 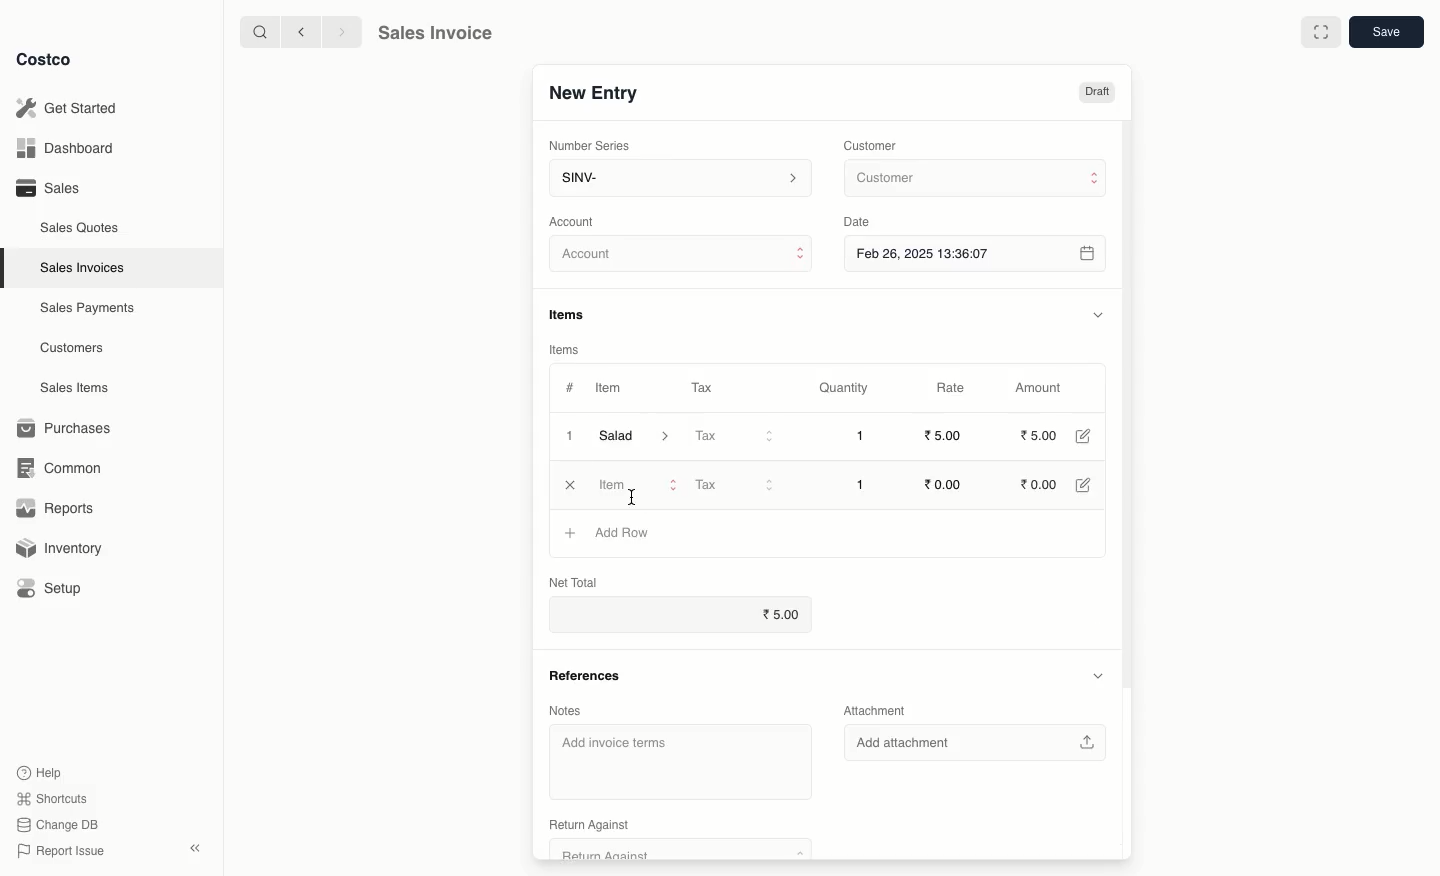 What do you see at coordinates (1389, 34) in the screenshot?
I see `Save` at bounding box center [1389, 34].